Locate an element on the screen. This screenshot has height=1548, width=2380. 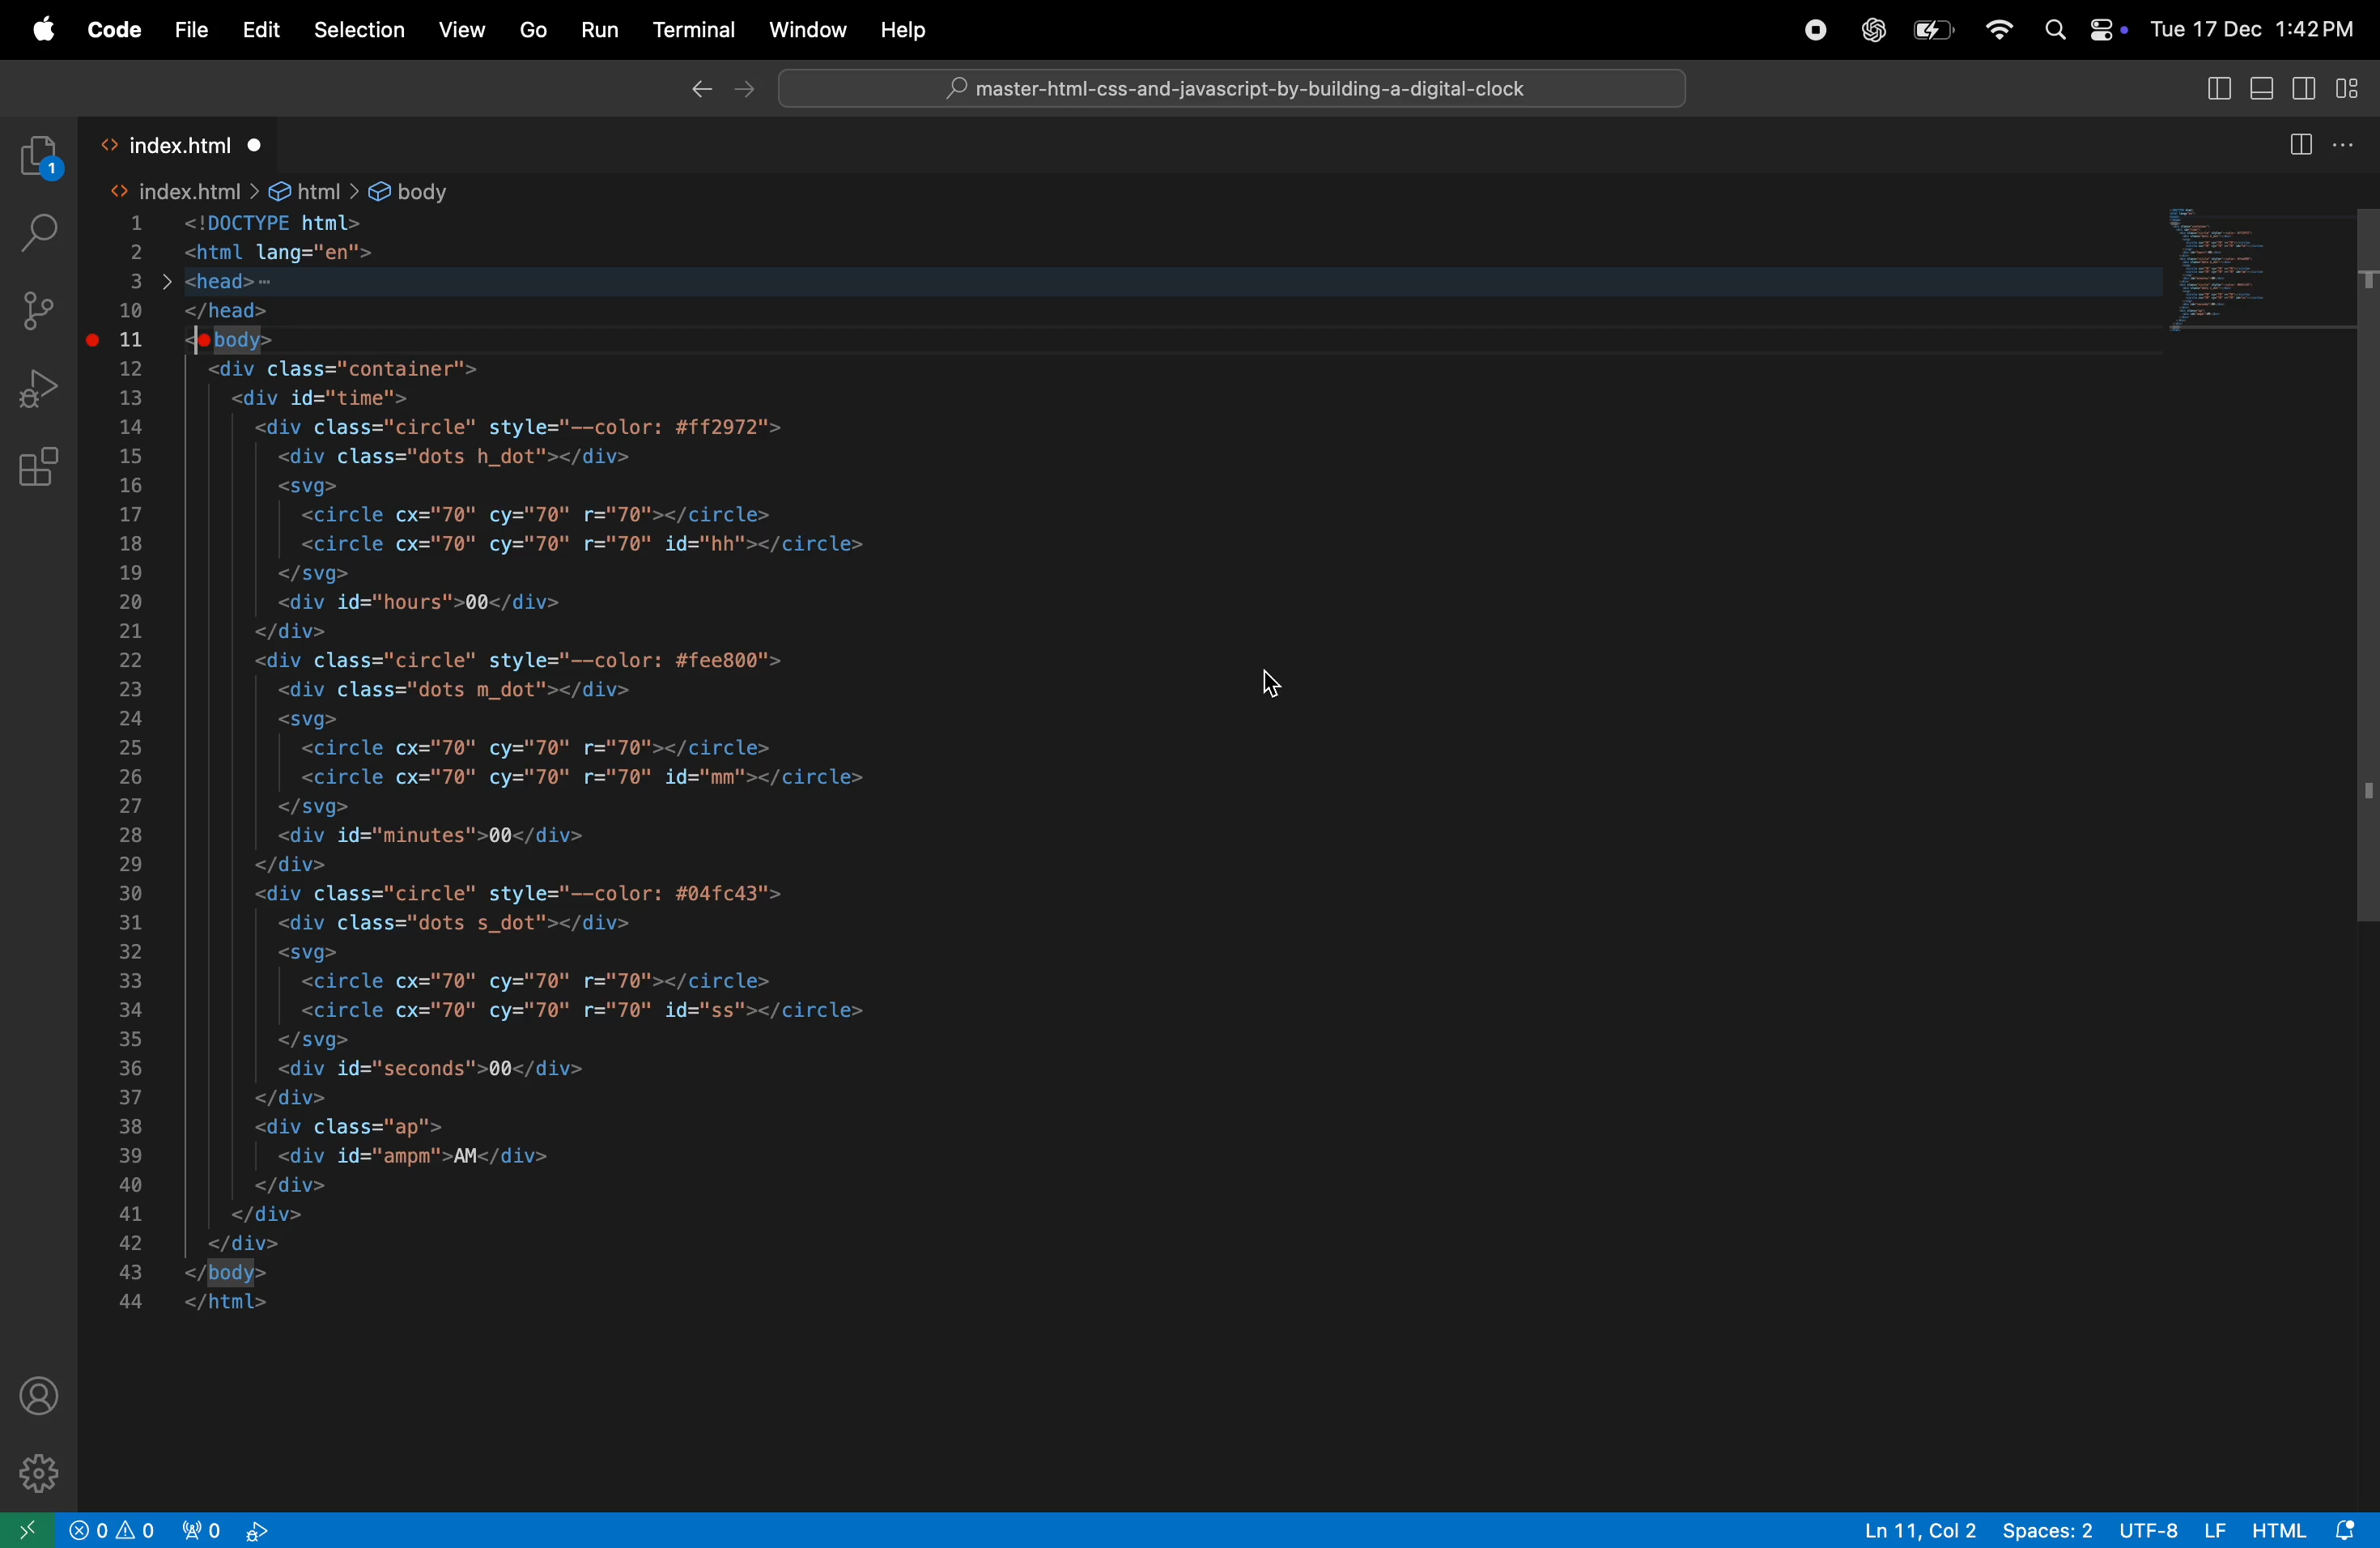
search is located at coordinates (39, 231).